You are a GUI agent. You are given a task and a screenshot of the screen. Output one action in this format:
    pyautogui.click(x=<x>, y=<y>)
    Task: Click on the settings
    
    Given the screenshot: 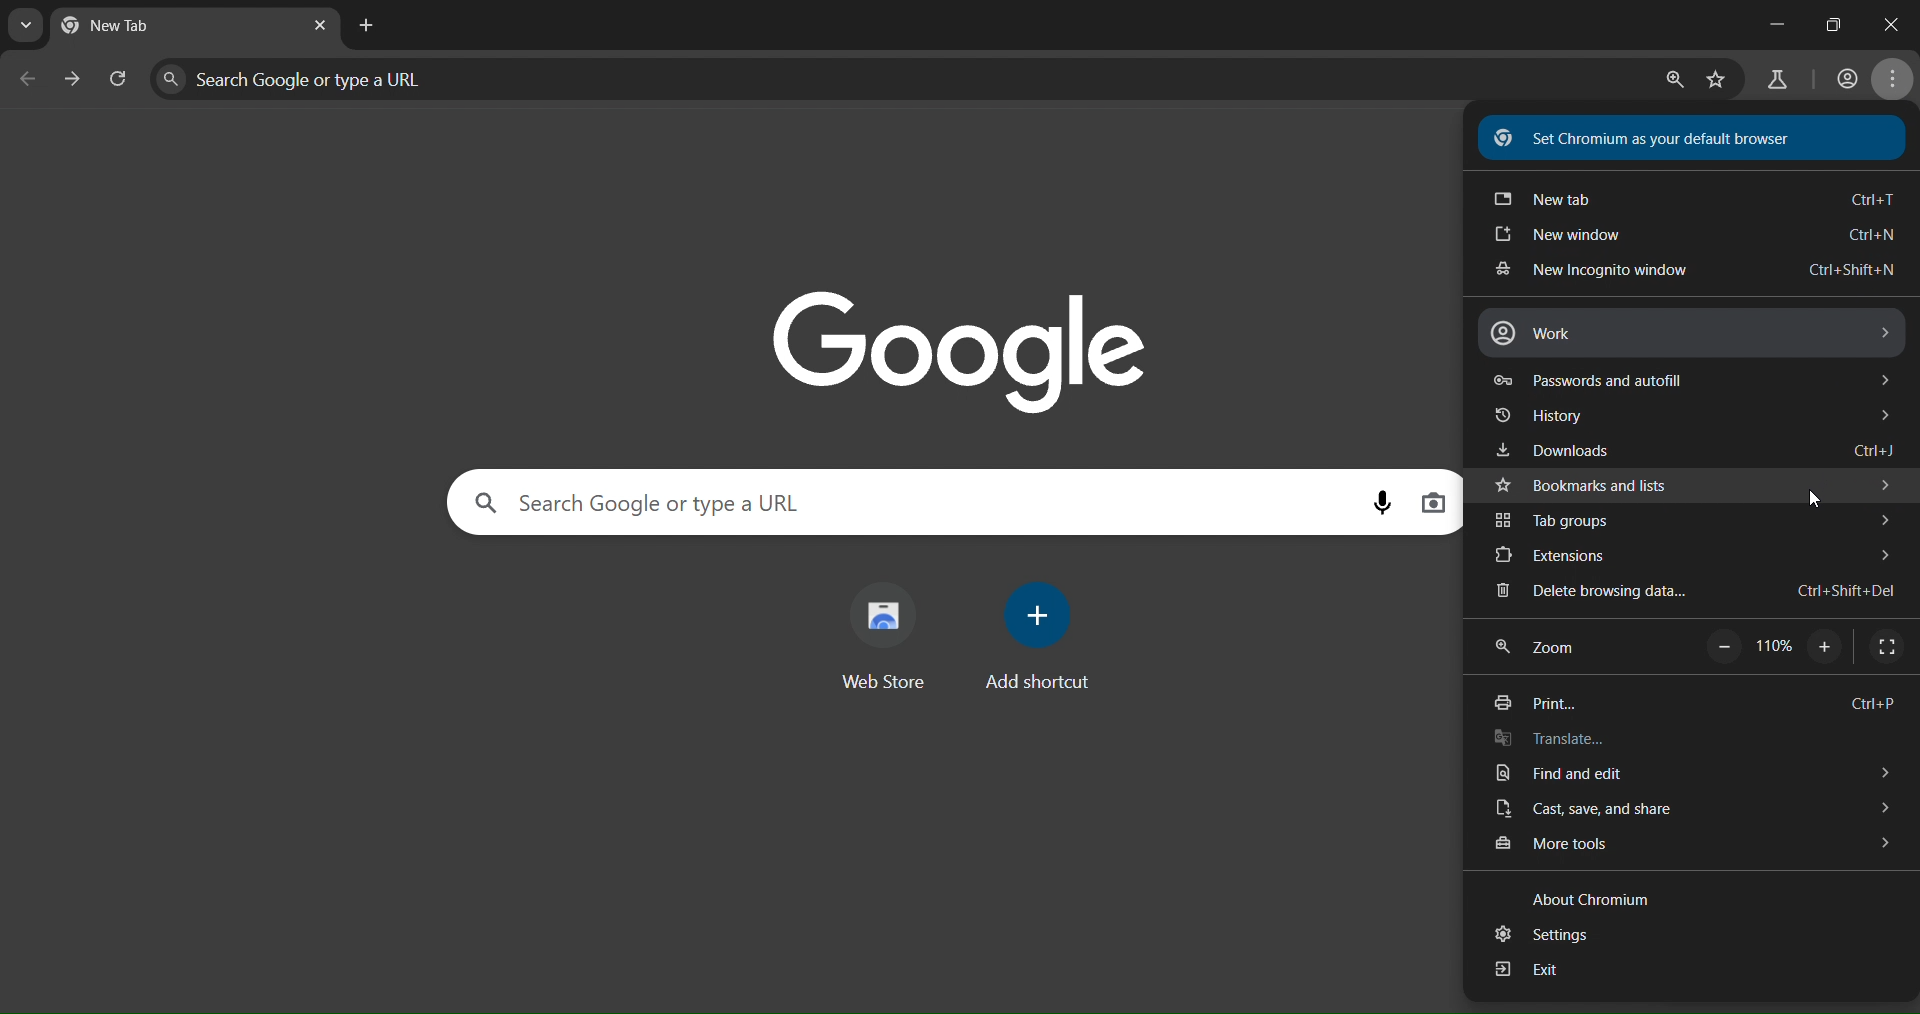 What is the action you would take?
    pyautogui.click(x=1543, y=935)
    